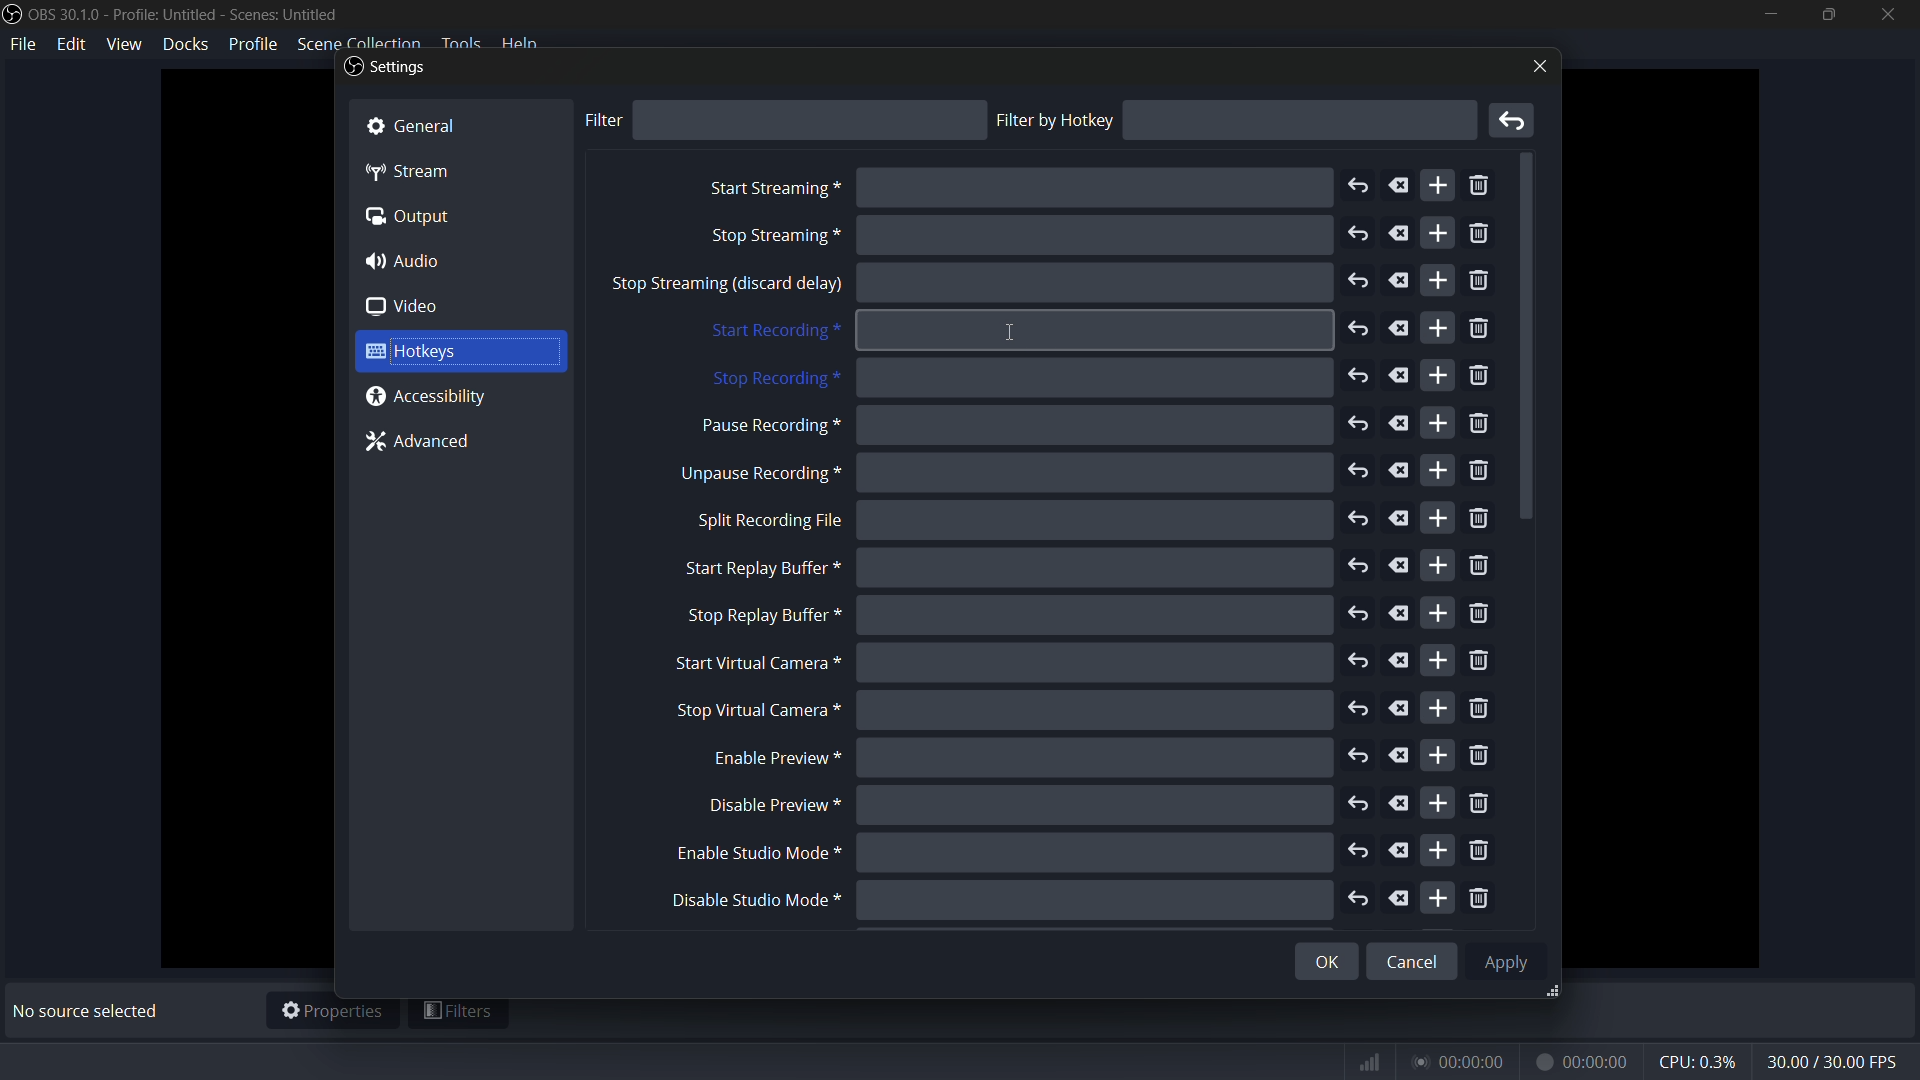 The image size is (1920, 1080). I want to click on Settings, so click(385, 69).